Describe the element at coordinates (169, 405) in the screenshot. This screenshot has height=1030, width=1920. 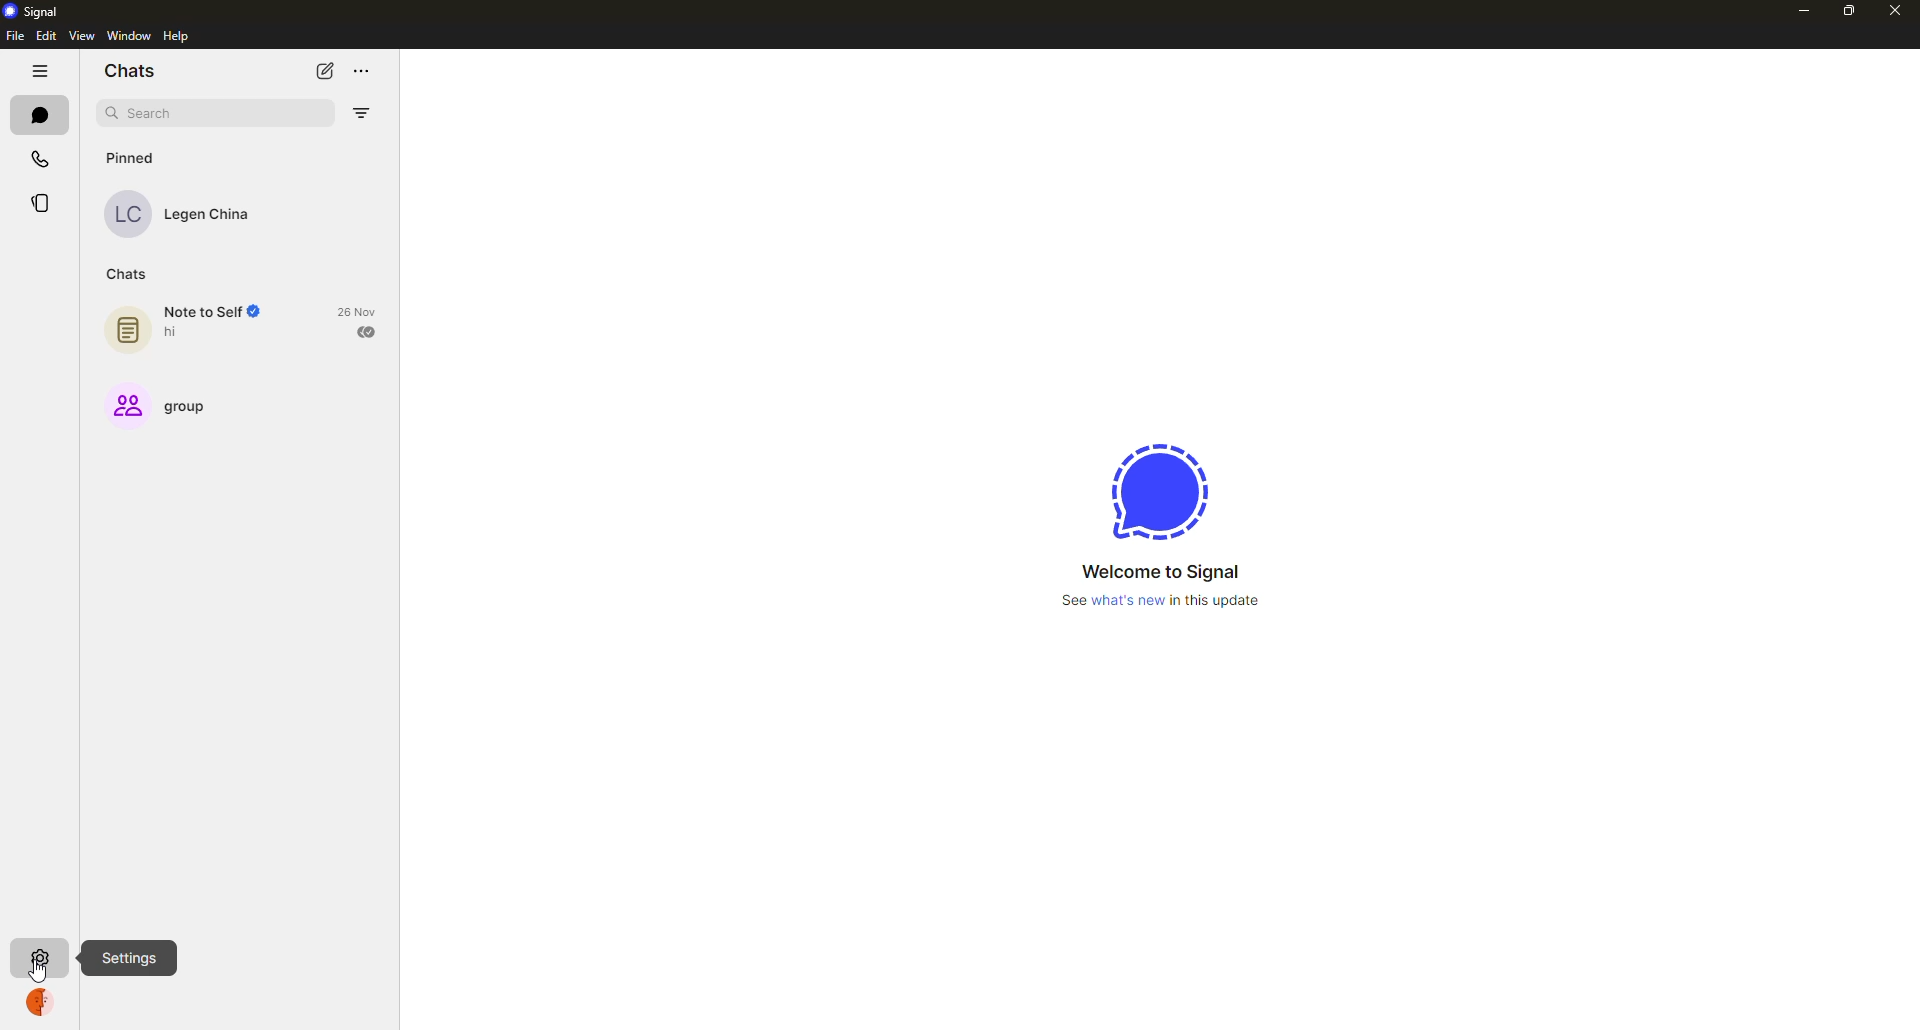
I see `group` at that location.